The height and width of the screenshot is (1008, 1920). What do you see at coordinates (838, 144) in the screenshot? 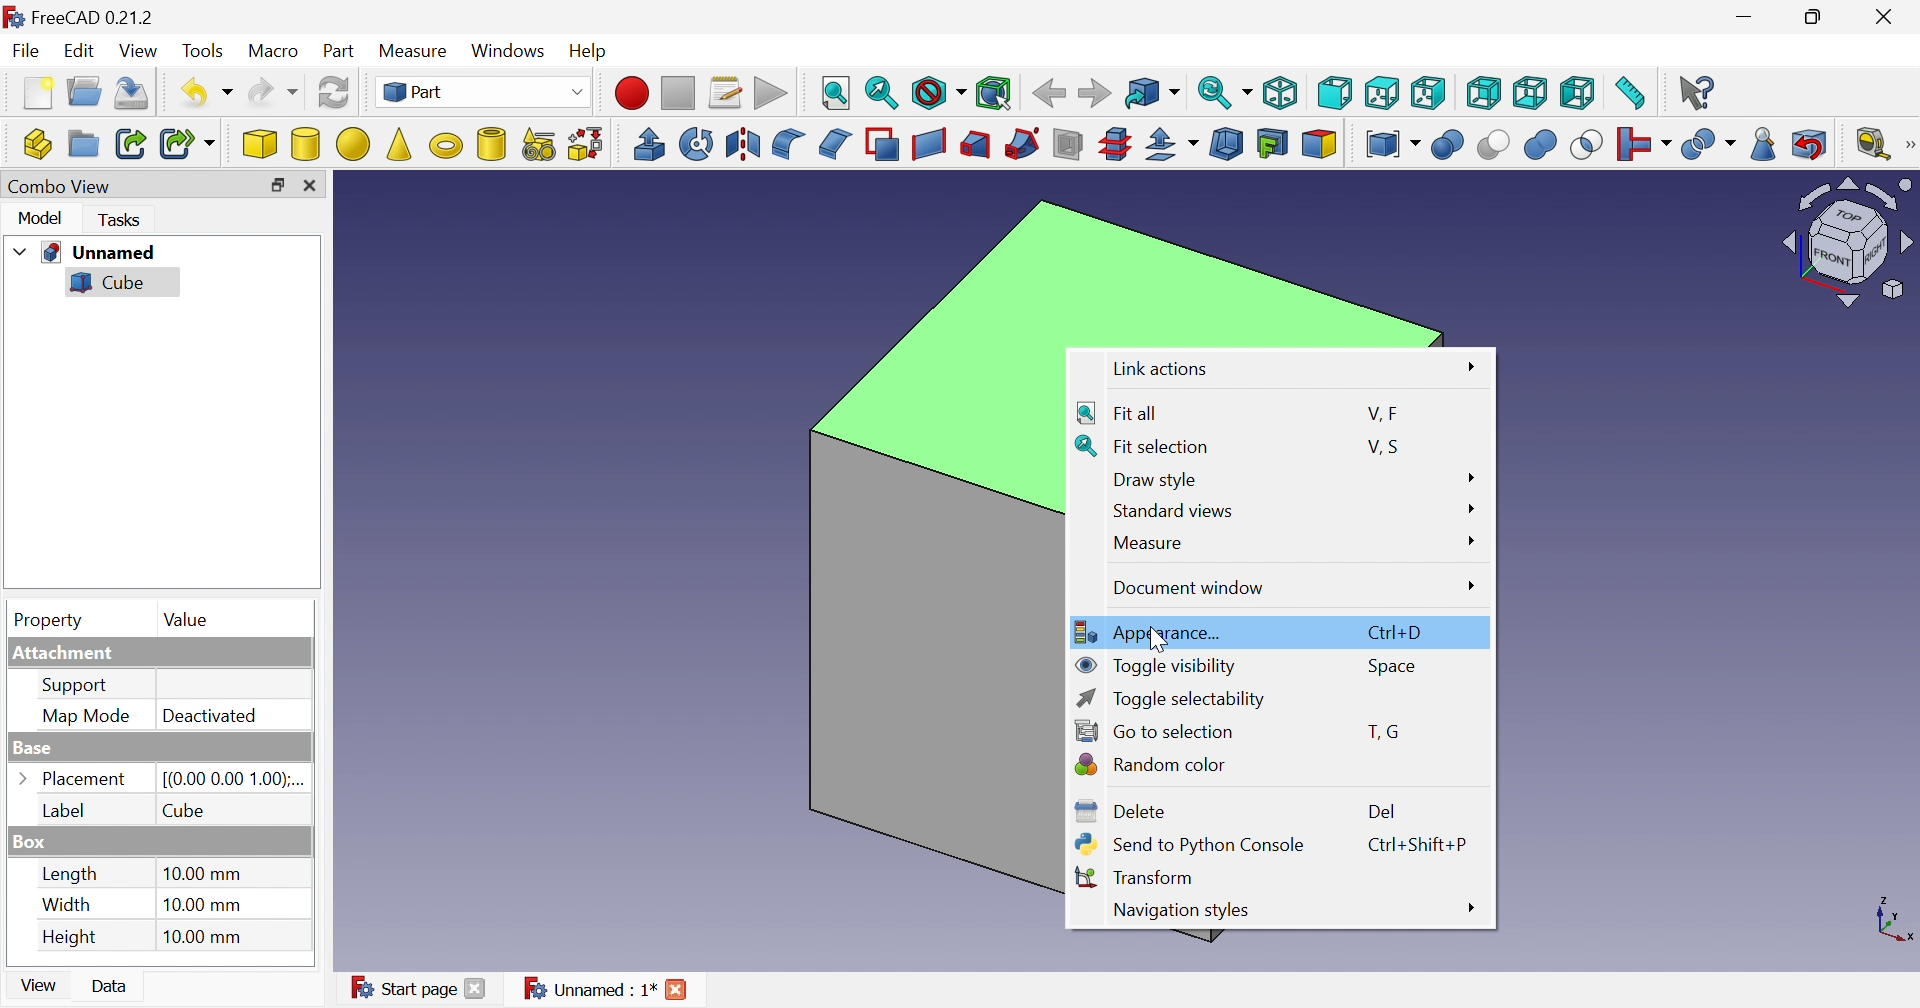
I see `Chamfer` at bounding box center [838, 144].